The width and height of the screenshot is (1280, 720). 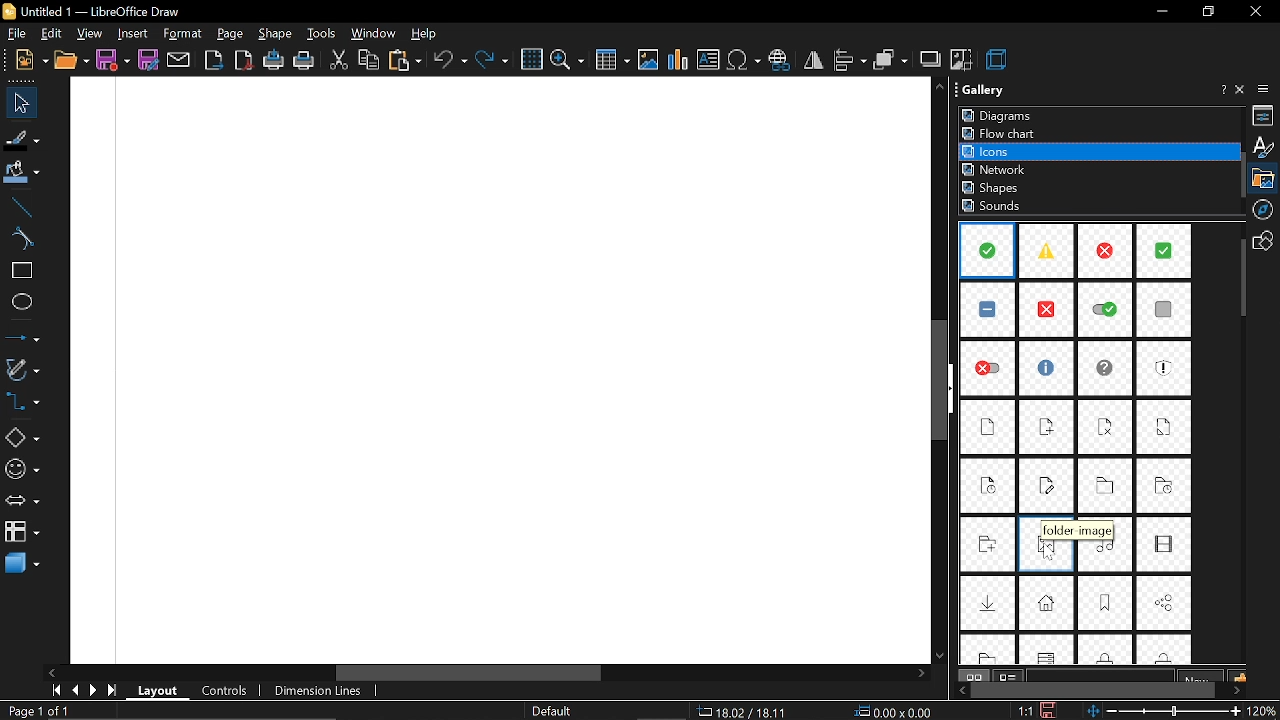 I want to click on 3d effect, so click(x=998, y=60).